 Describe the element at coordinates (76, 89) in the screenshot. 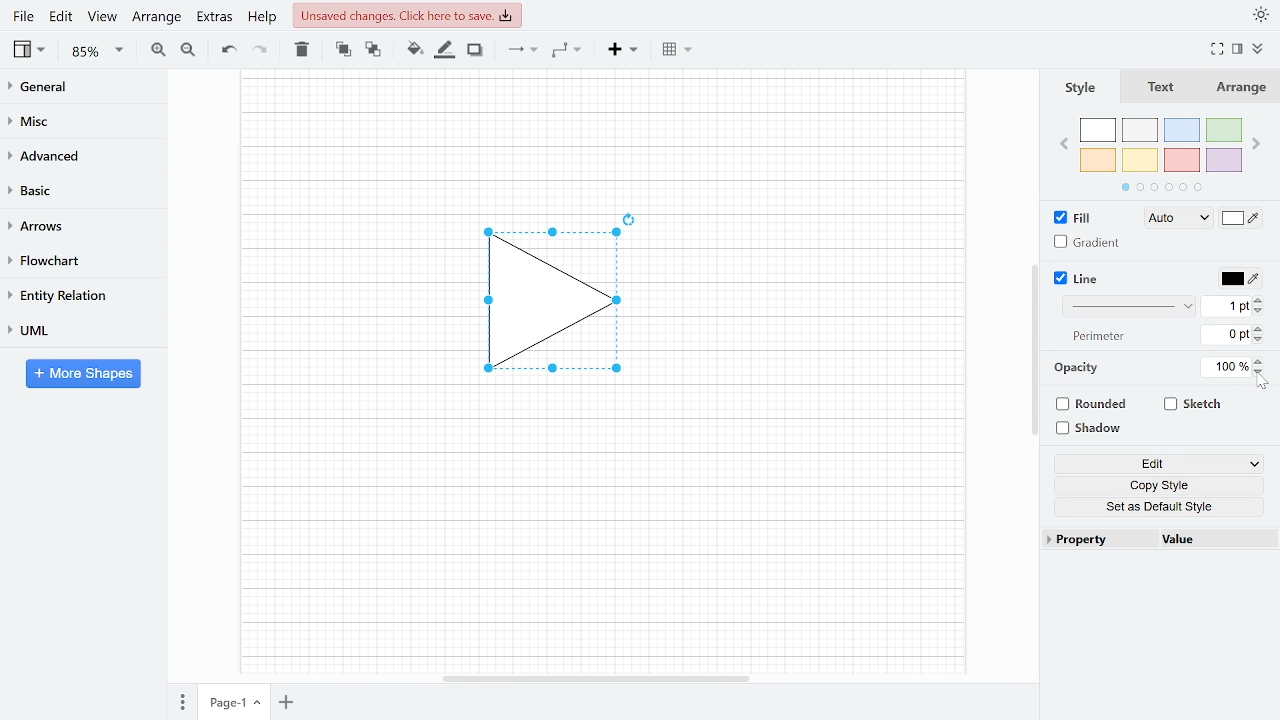

I see `General` at that location.